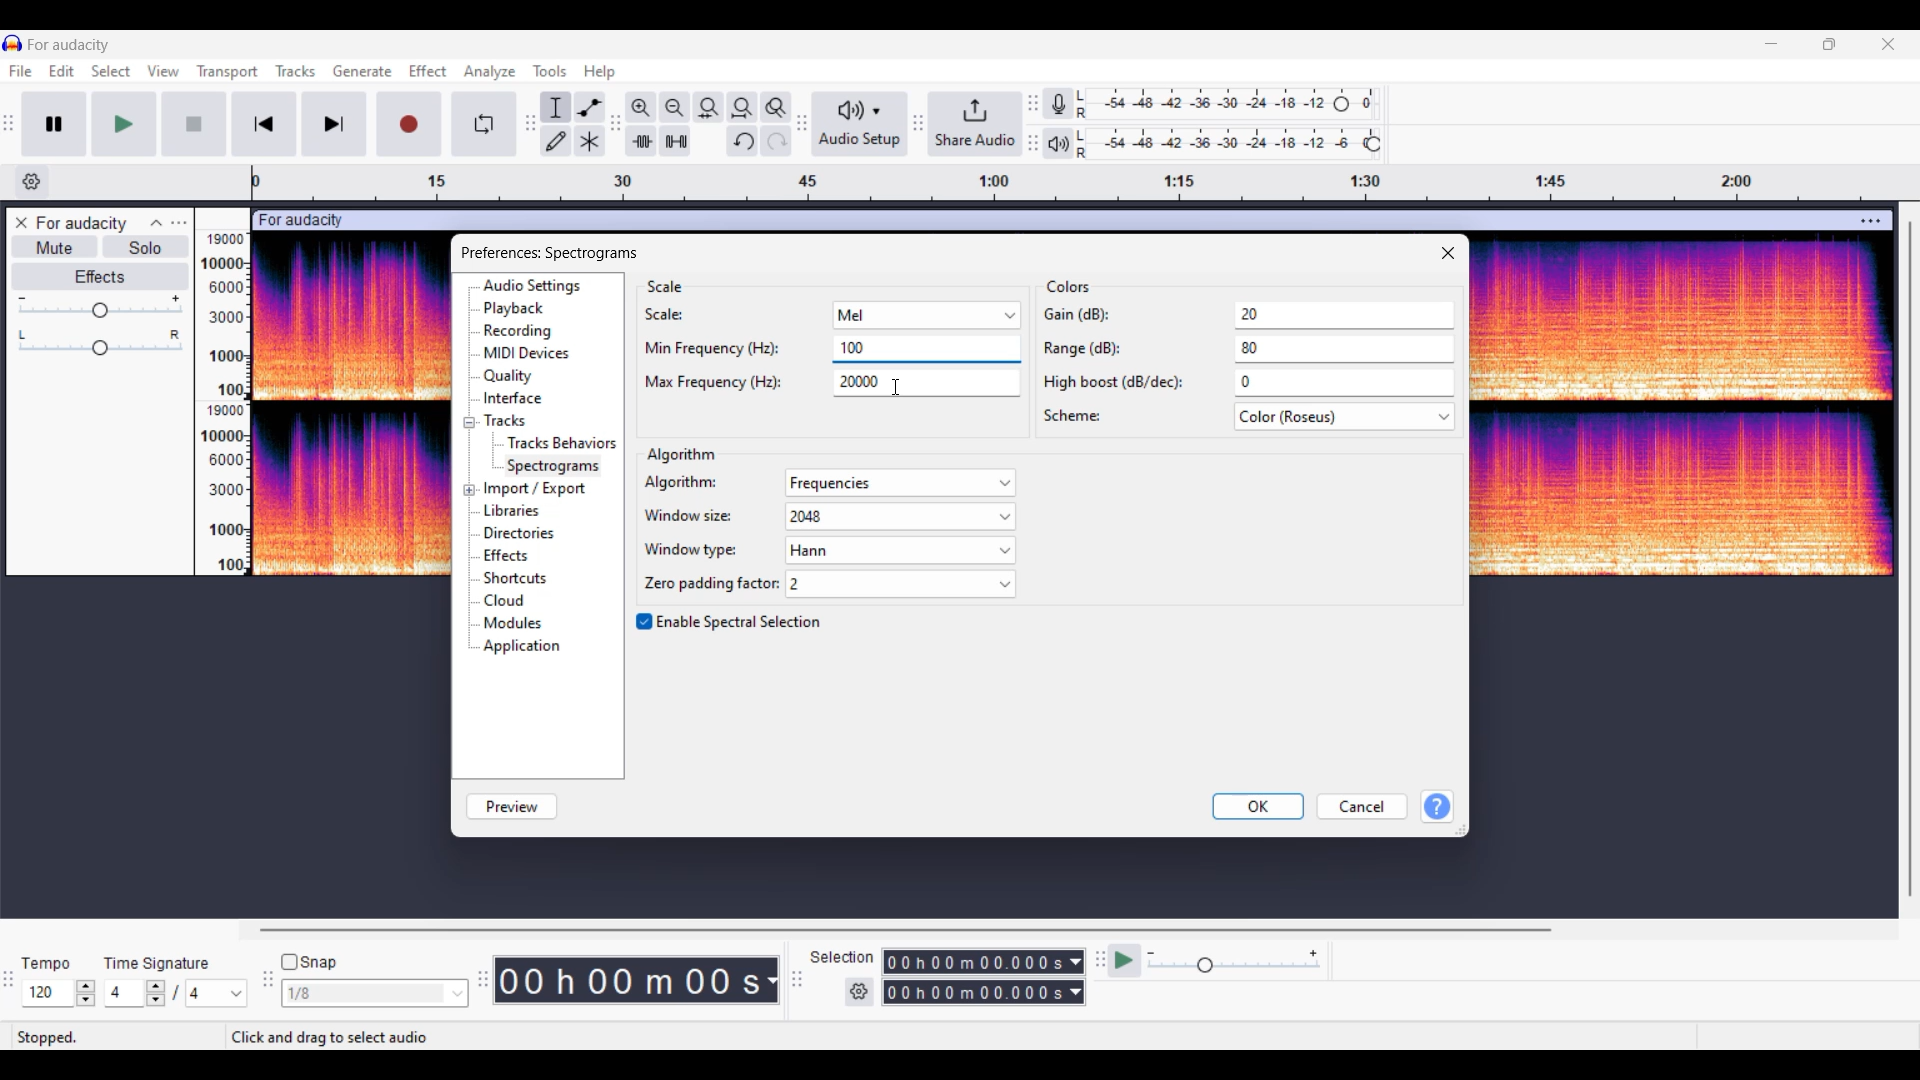 Image resolution: width=1920 pixels, height=1080 pixels. I want to click on Scale to measure length of track, so click(1076, 183).